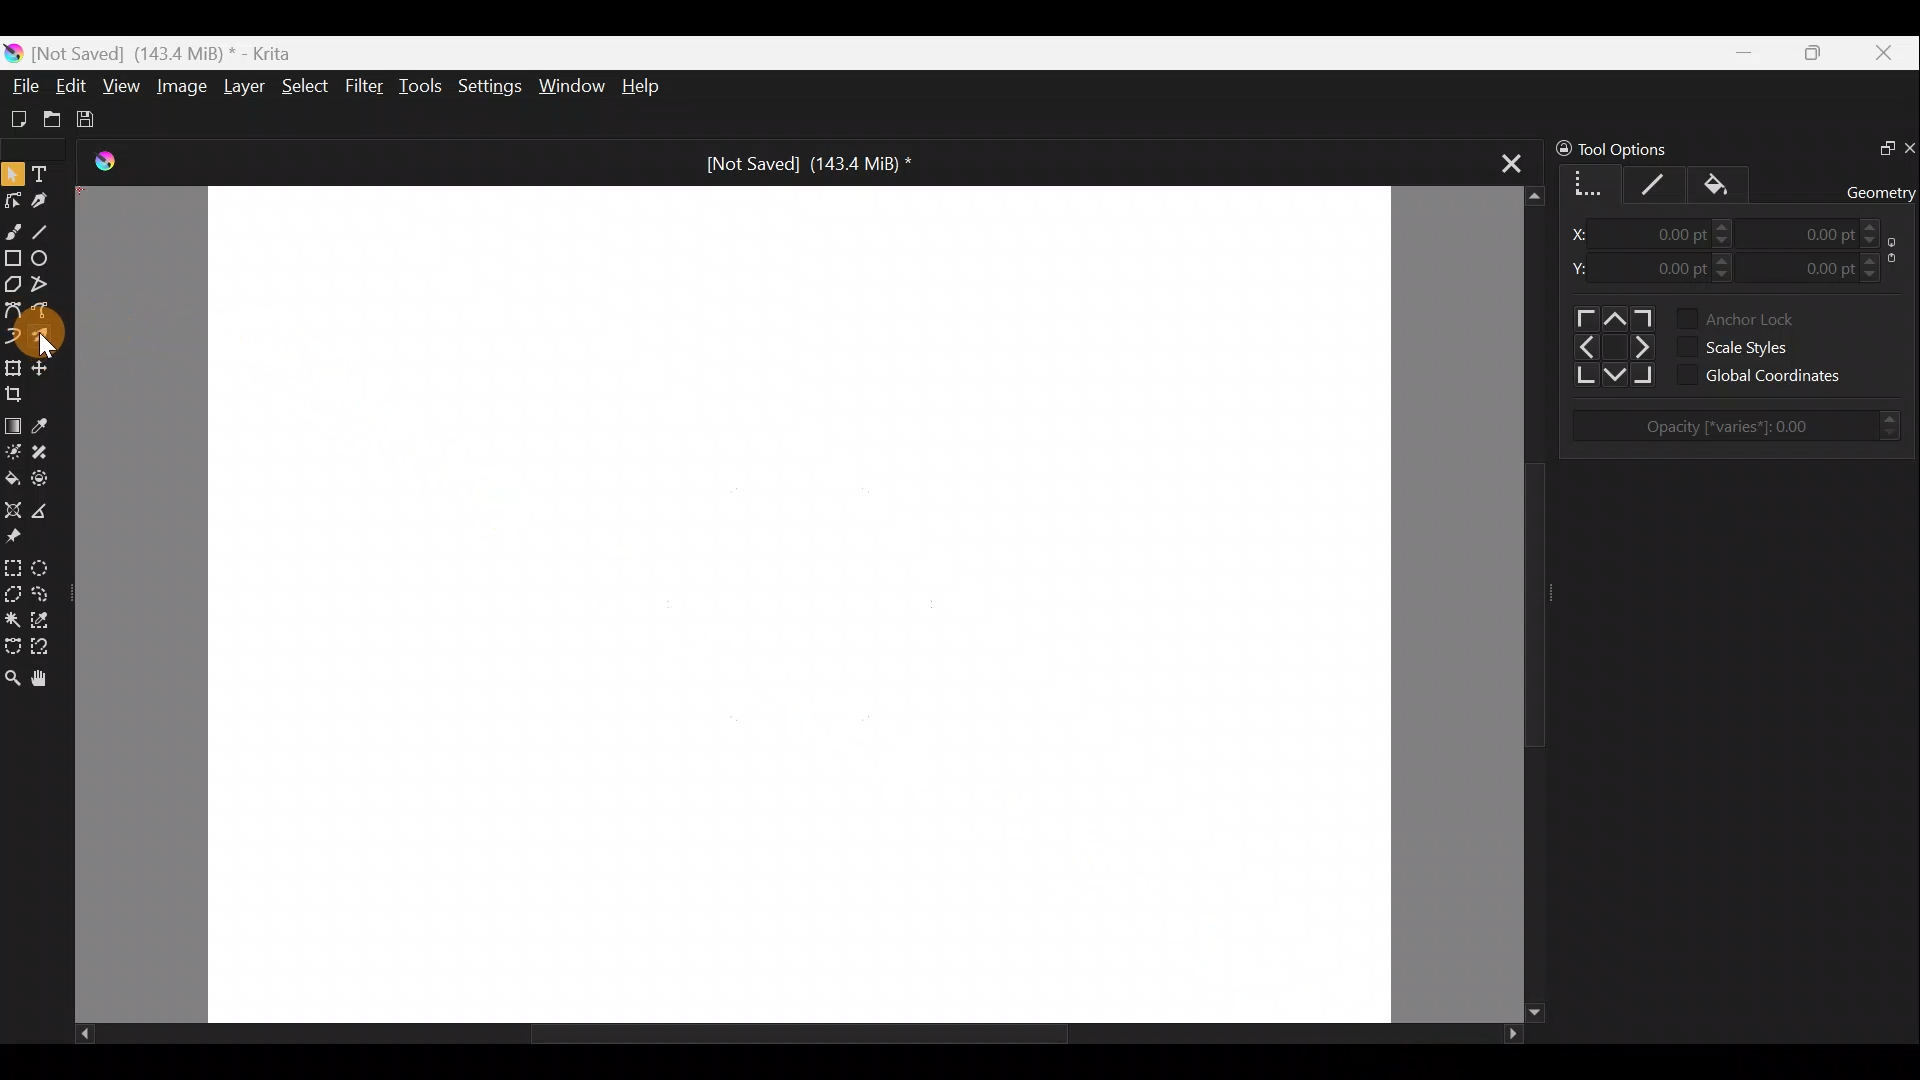  I want to click on Create new document, so click(19, 119).